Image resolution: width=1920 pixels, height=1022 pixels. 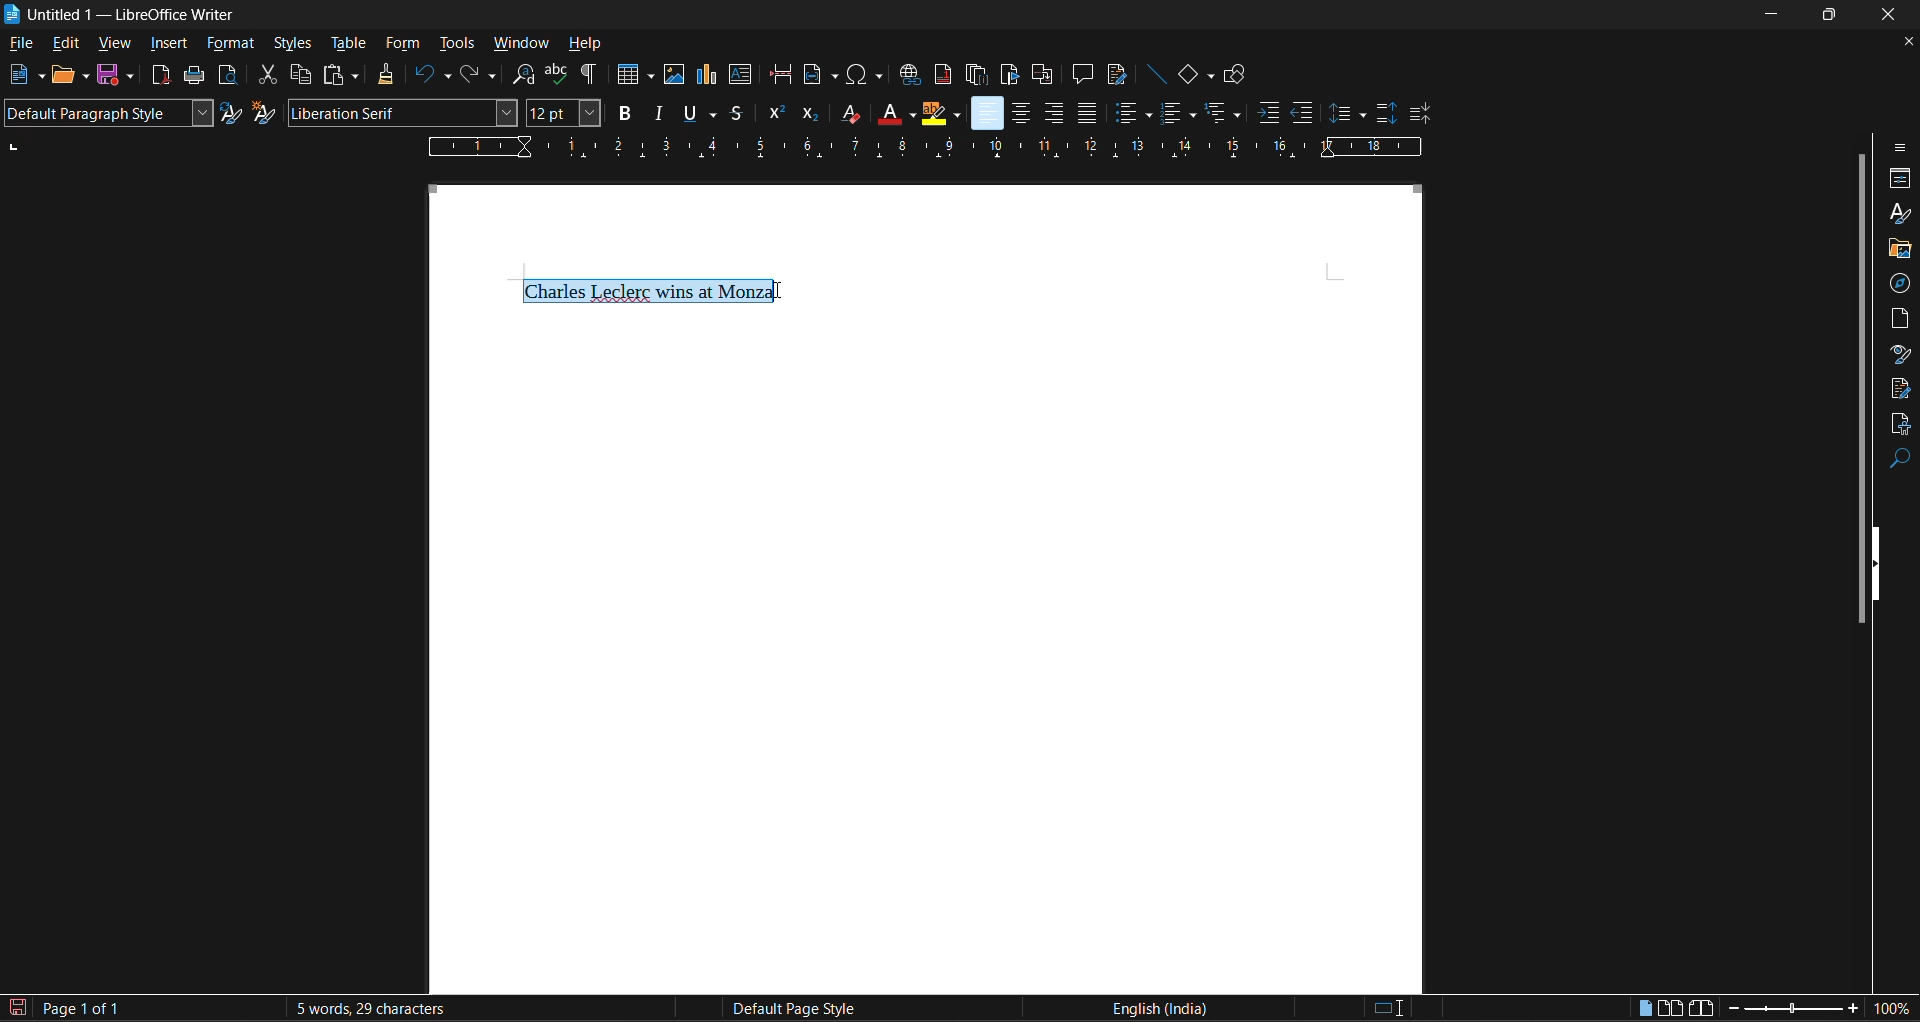 I want to click on gallery, so click(x=1898, y=250).